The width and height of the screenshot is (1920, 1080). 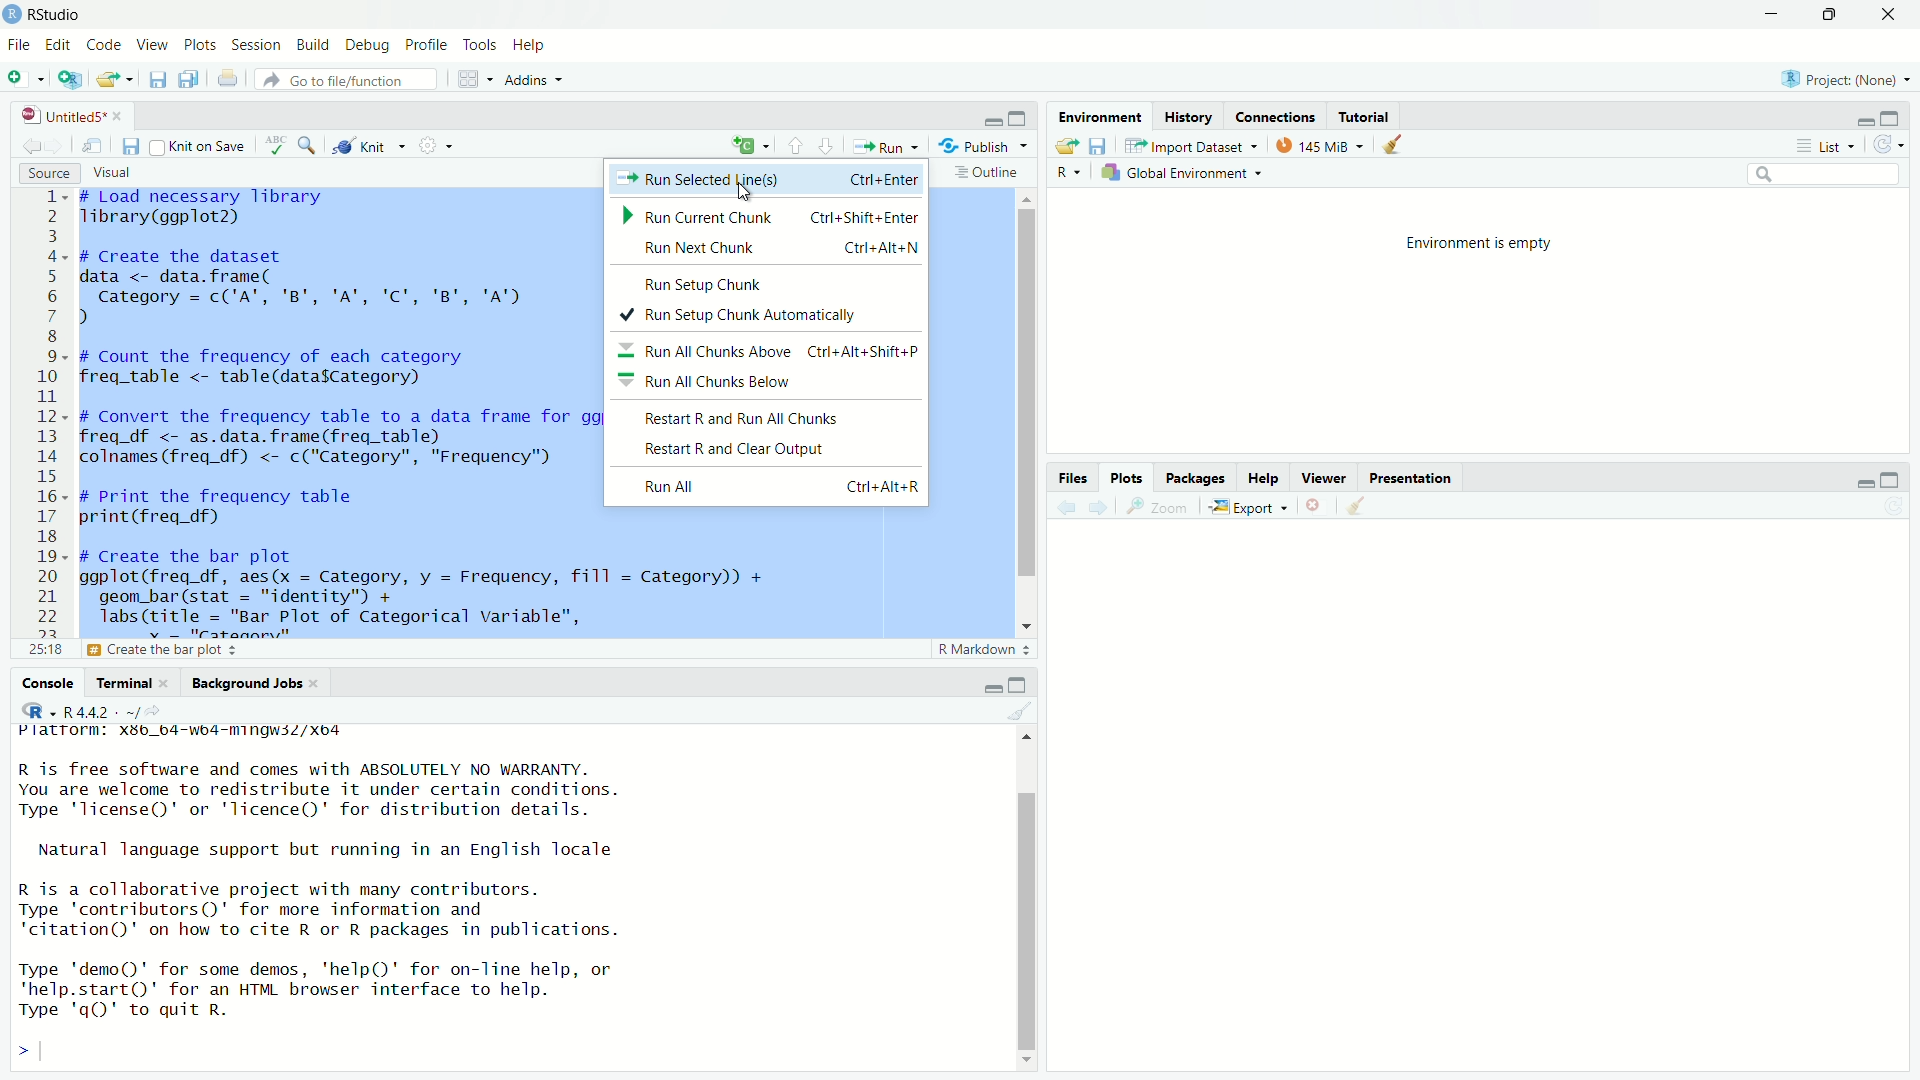 I want to click on Import Dataset, so click(x=1187, y=147).